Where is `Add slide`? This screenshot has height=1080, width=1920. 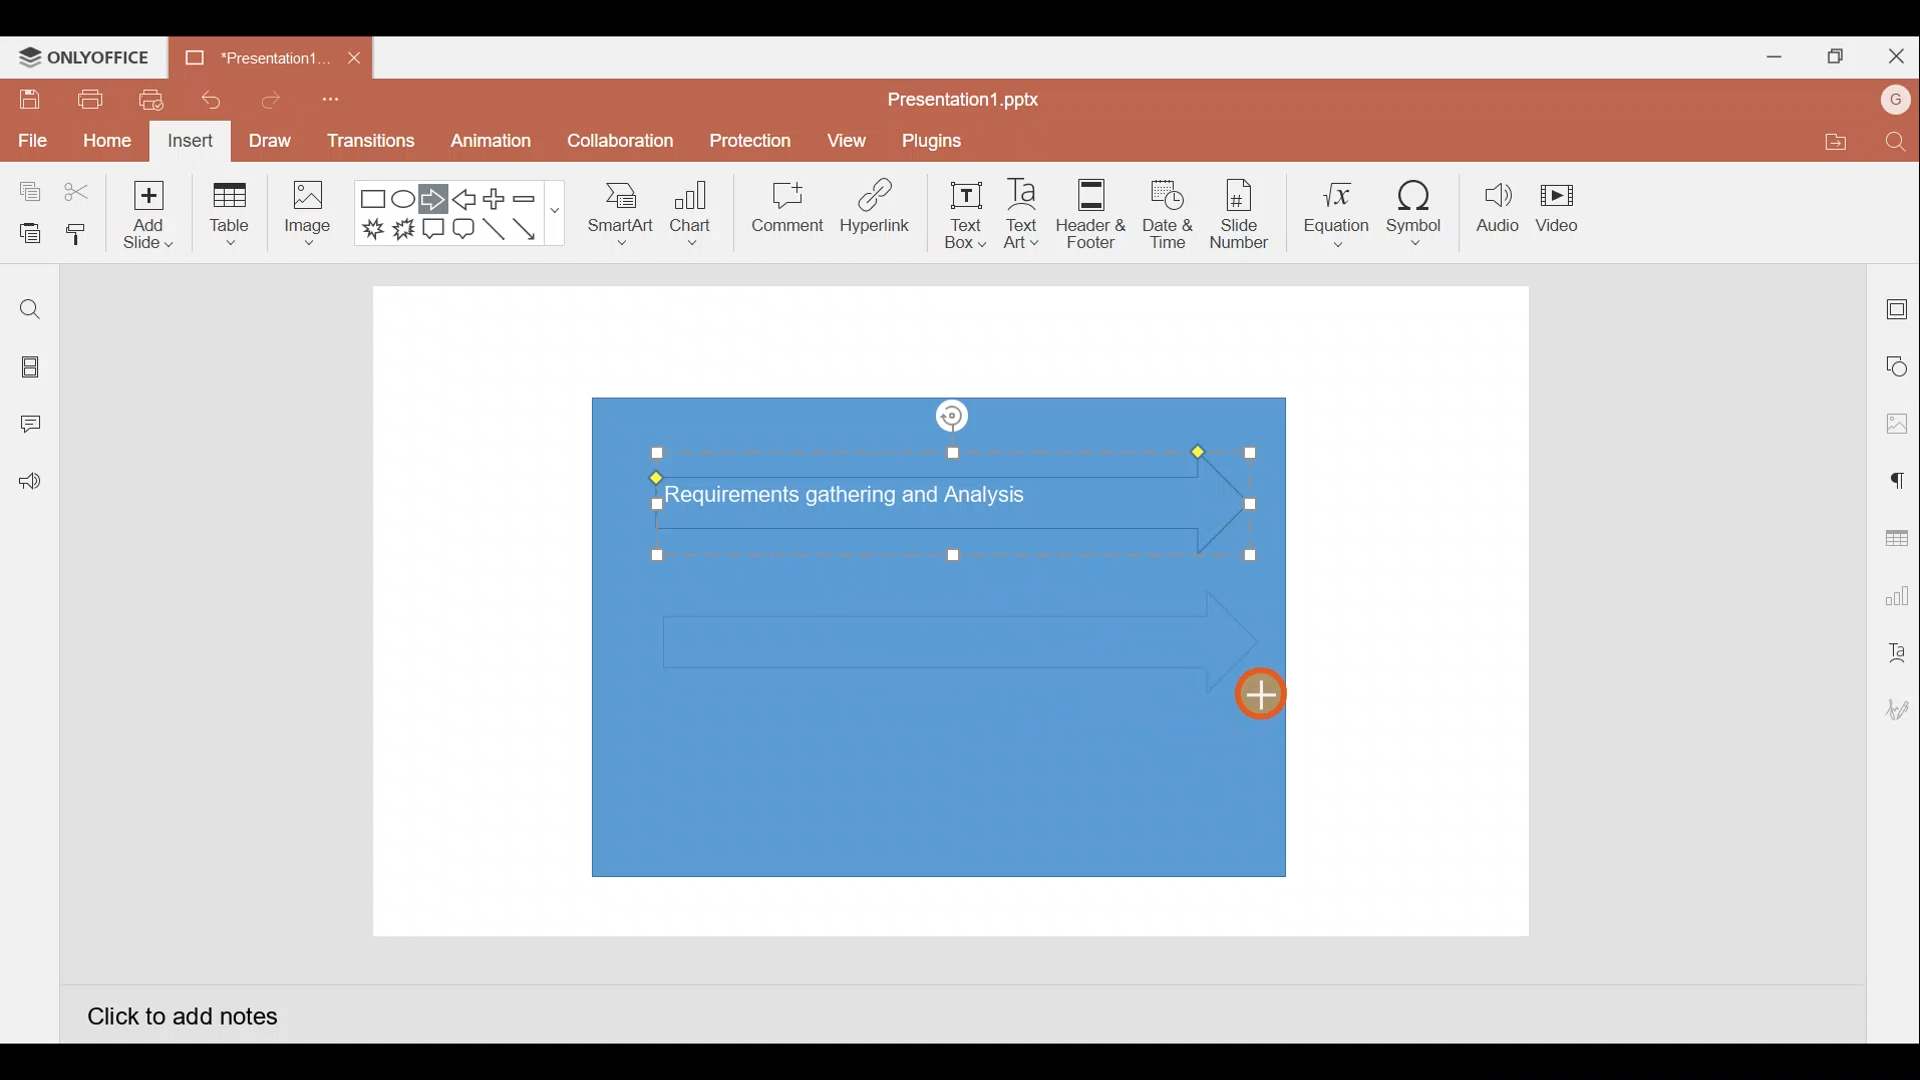 Add slide is located at coordinates (145, 210).